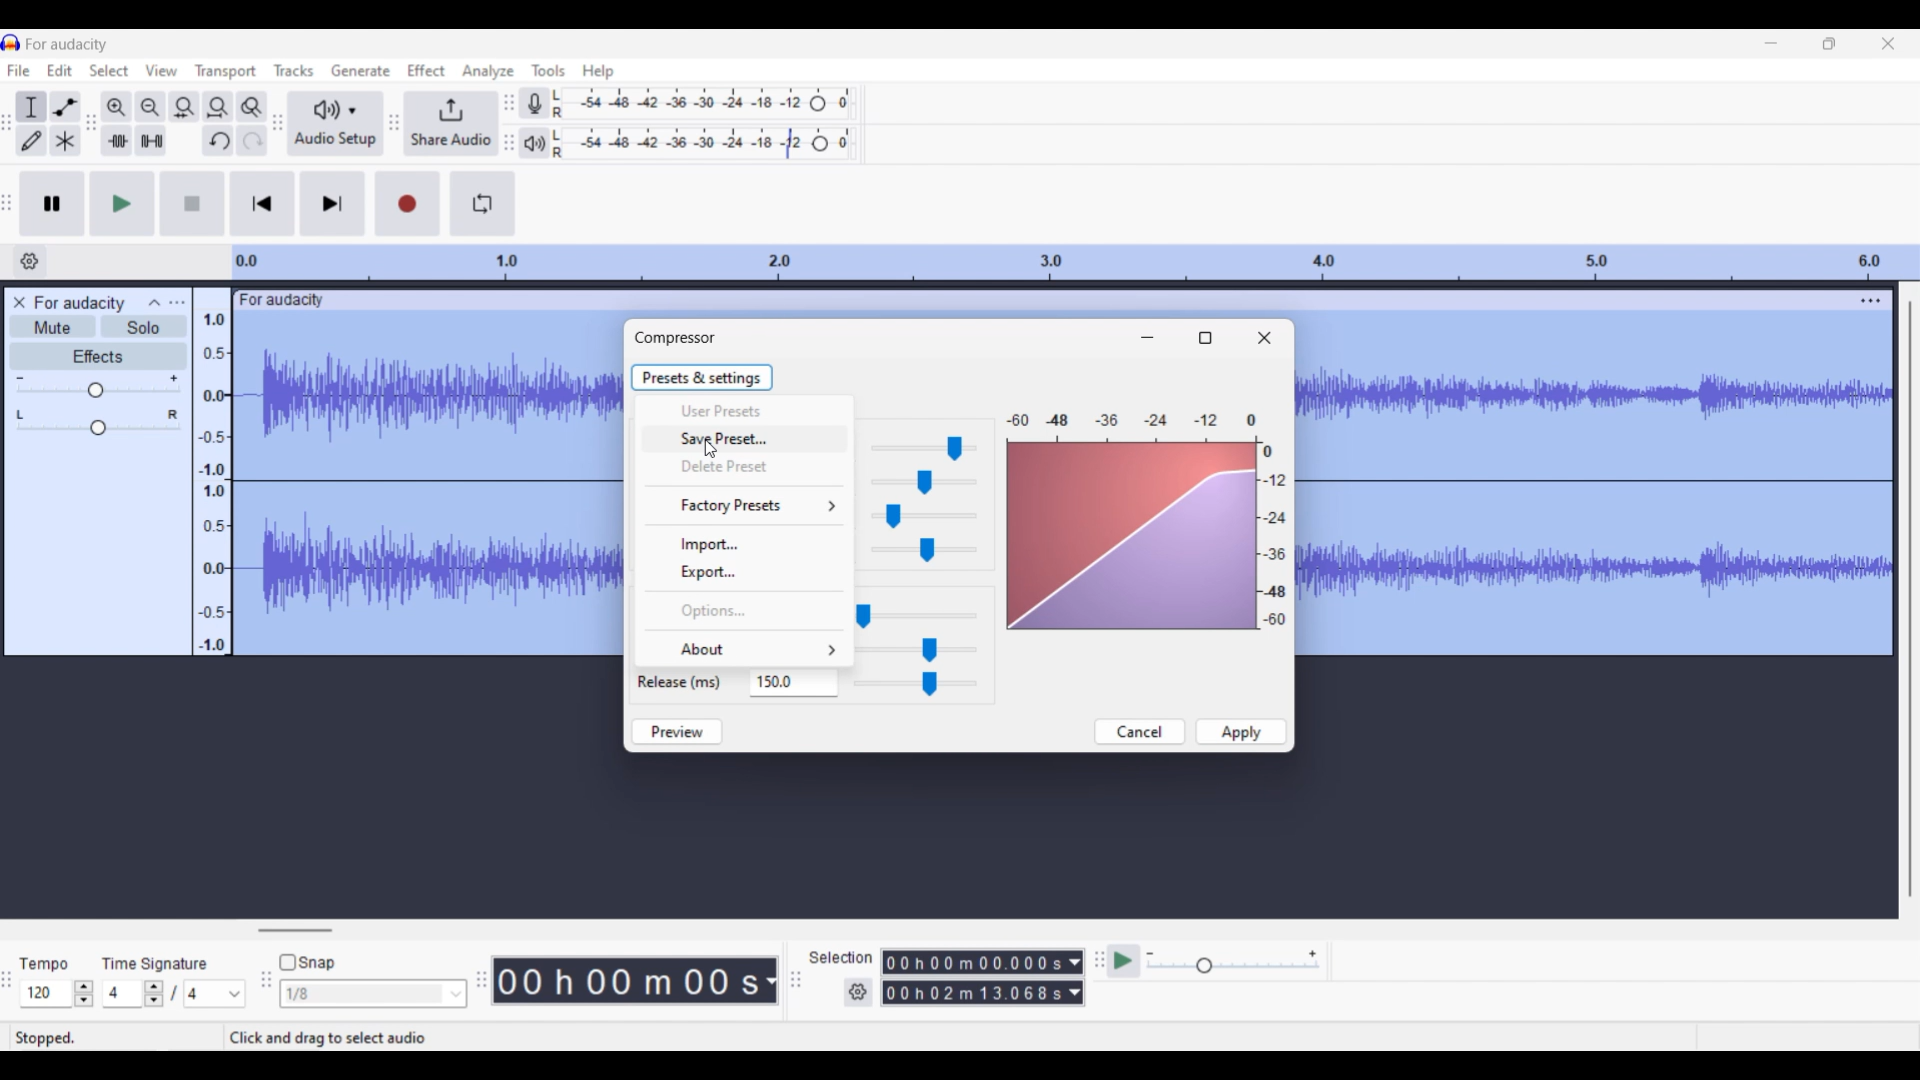 Image resolution: width=1920 pixels, height=1080 pixels. What do you see at coordinates (334, 123) in the screenshot?
I see `Audio setup` at bounding box center [334, 123].